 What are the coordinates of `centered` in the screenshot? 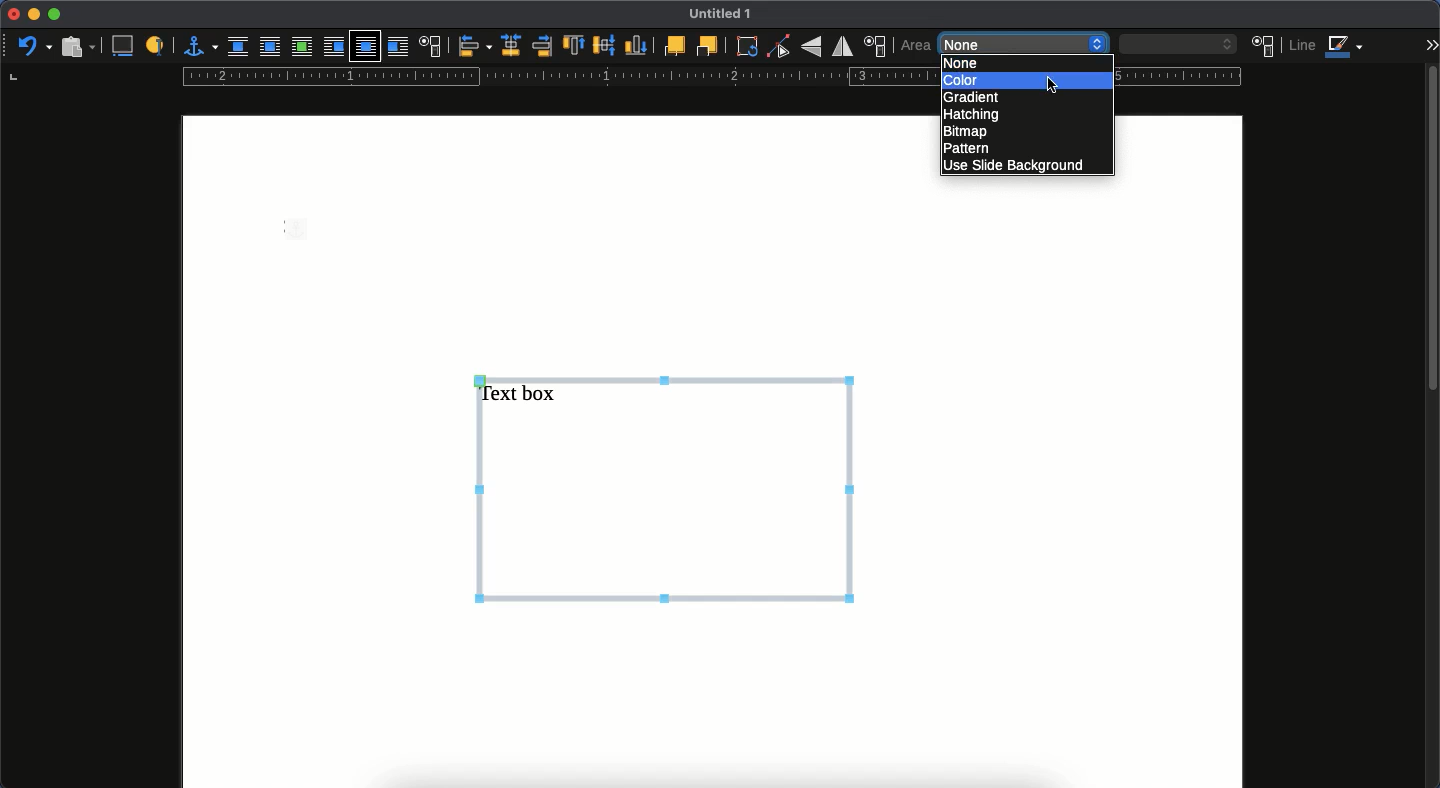 It's located at (509, 46).